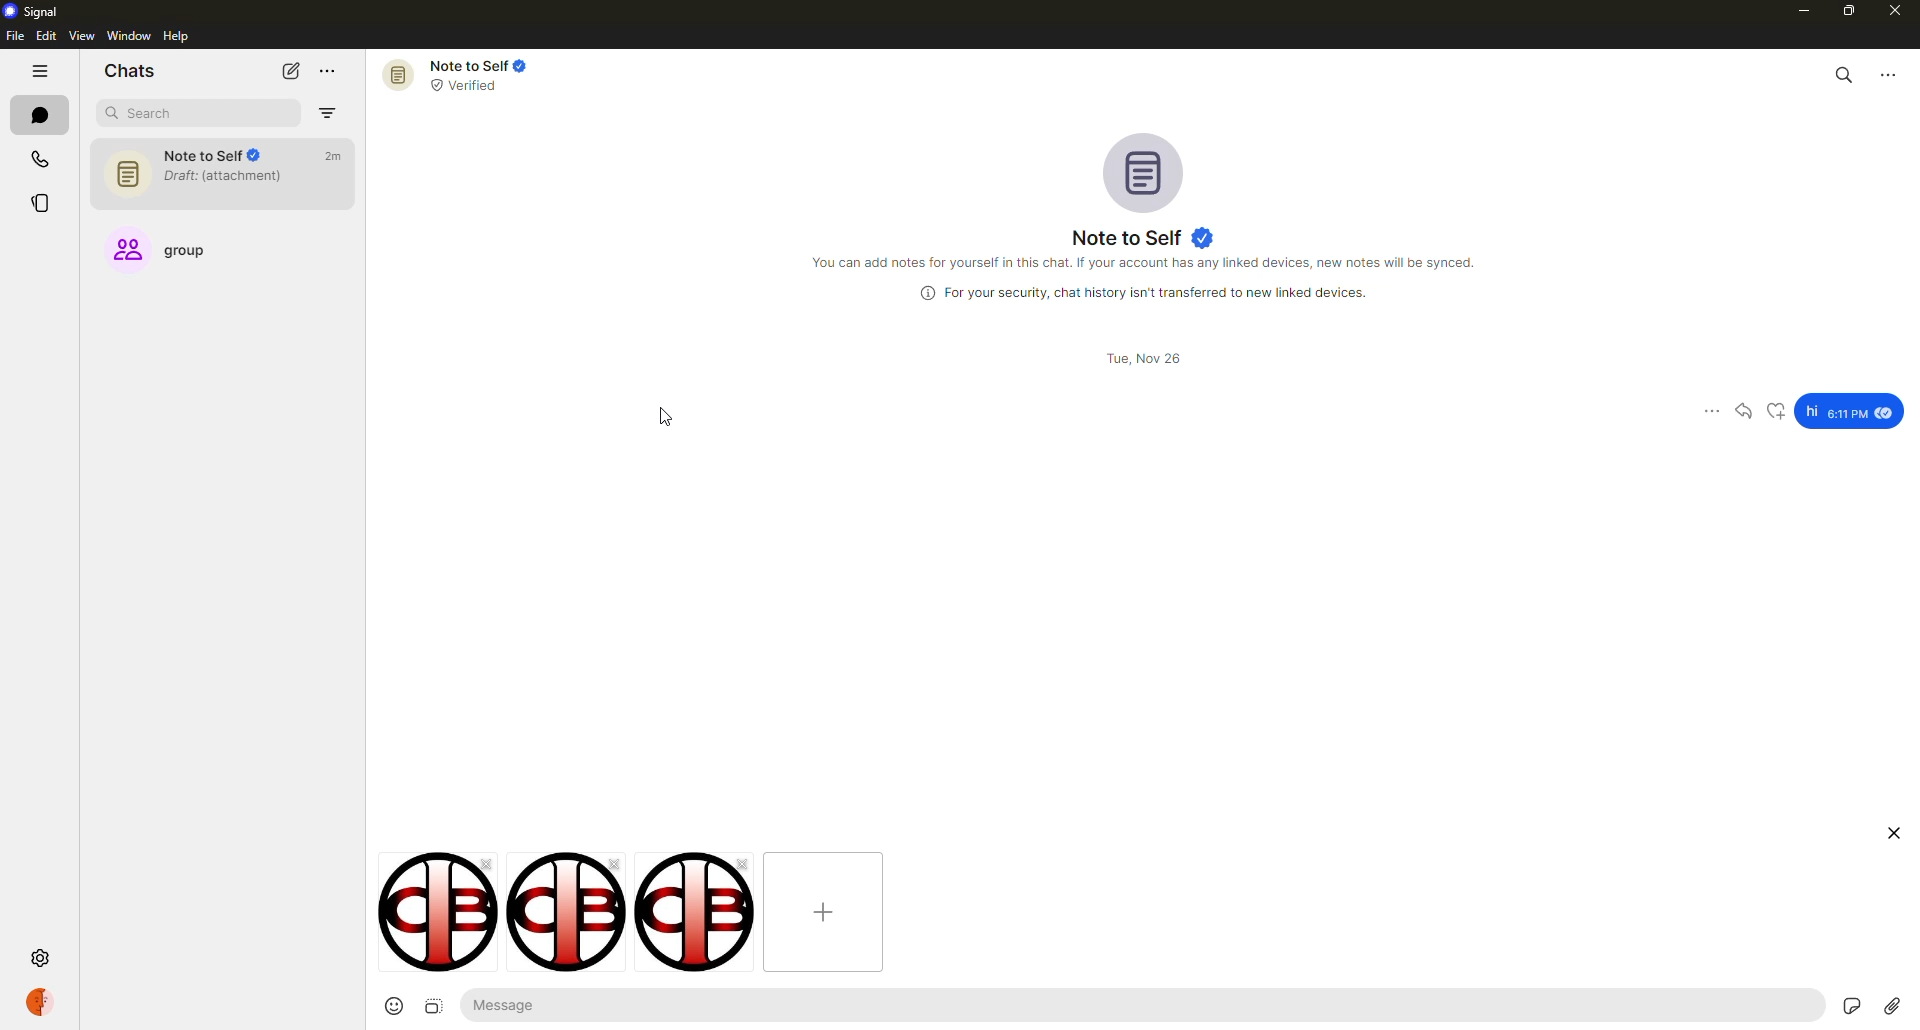 This screenshot has height=1030, width=1920. I want to click on info, so click(1150, 293).